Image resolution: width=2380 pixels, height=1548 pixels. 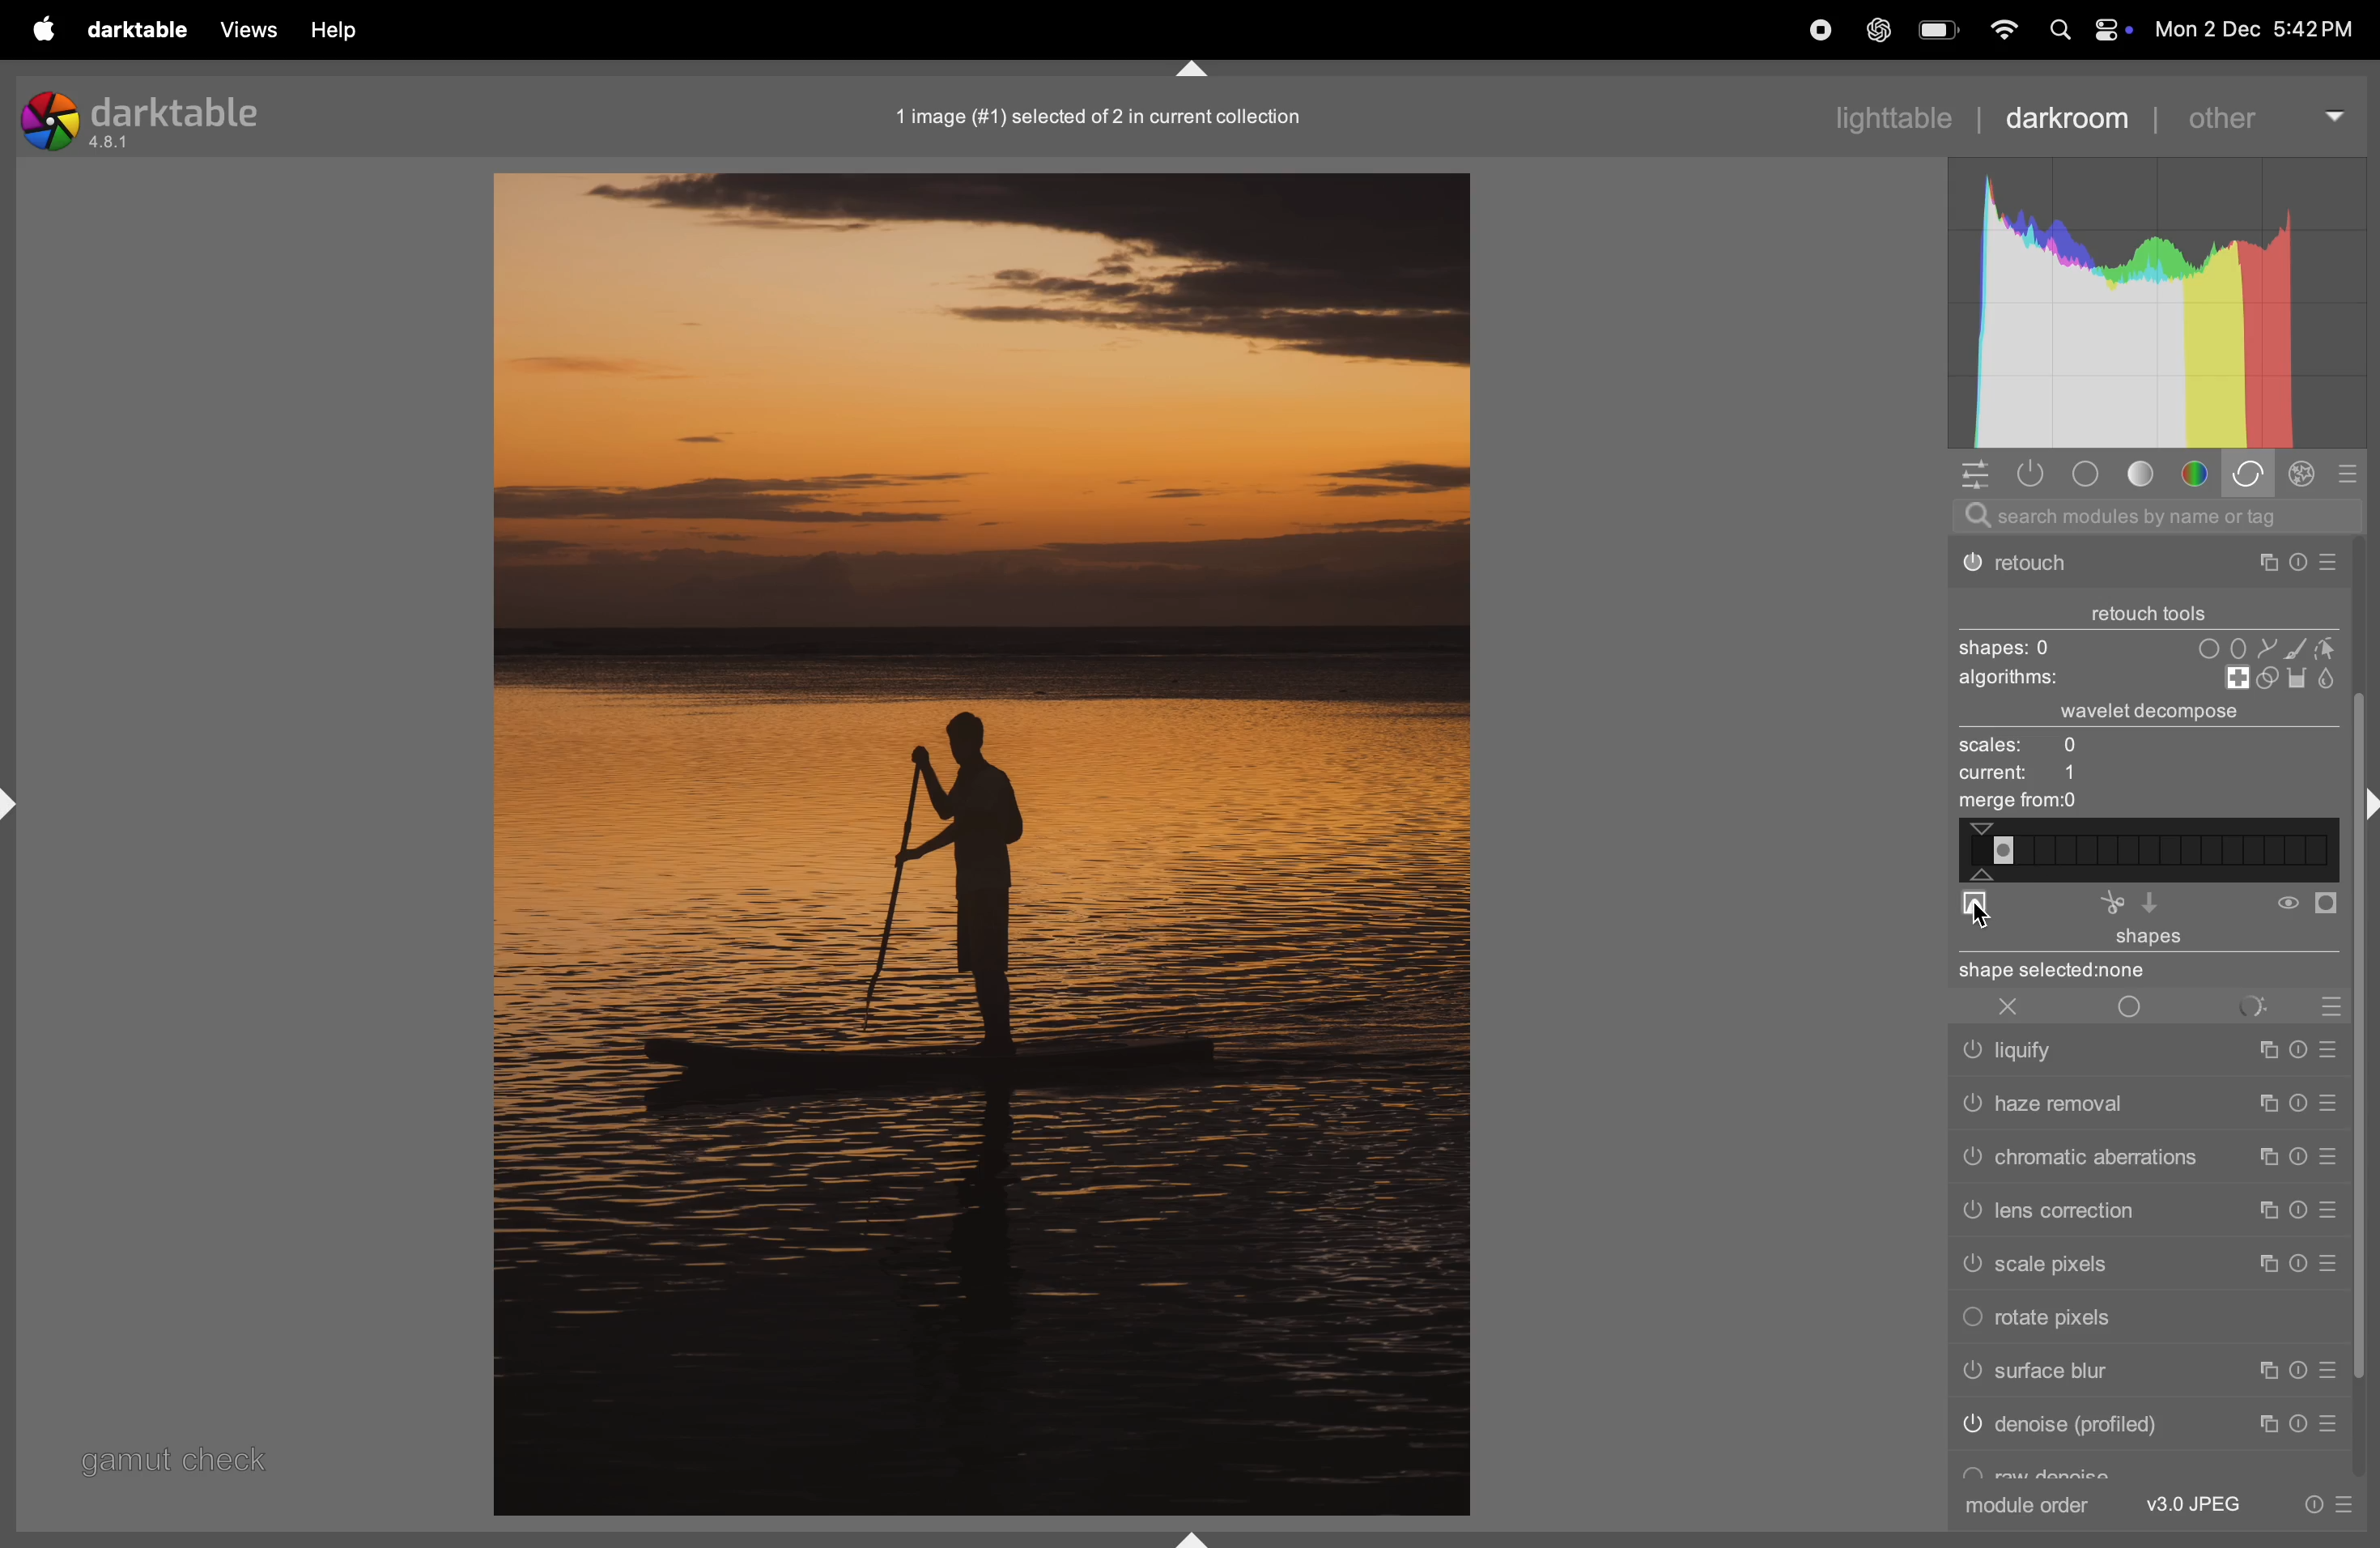 What do you see at coordinates (1989, 913) in the screenshot?
I see `Cursor` at bounding box center [1989, 913].